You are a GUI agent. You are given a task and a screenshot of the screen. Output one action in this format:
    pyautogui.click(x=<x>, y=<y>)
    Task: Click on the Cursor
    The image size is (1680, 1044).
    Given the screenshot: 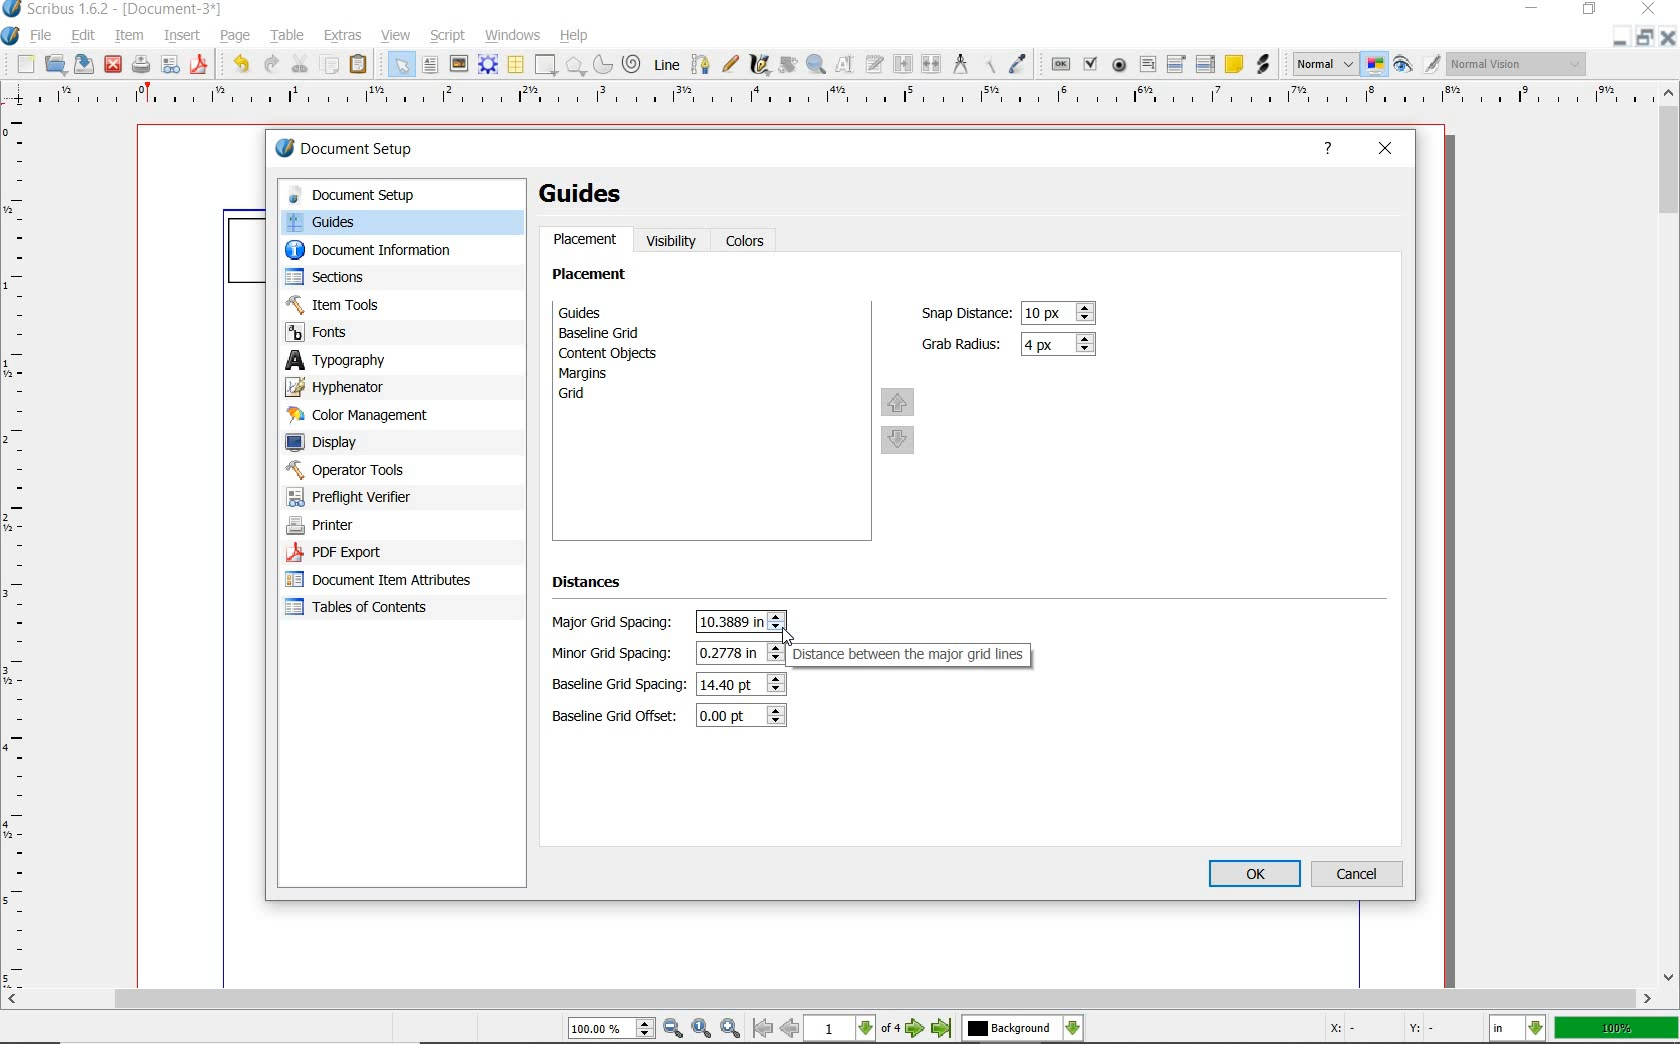 What is the action you would take?
    pyautogui.click(x=788, y=636)
    